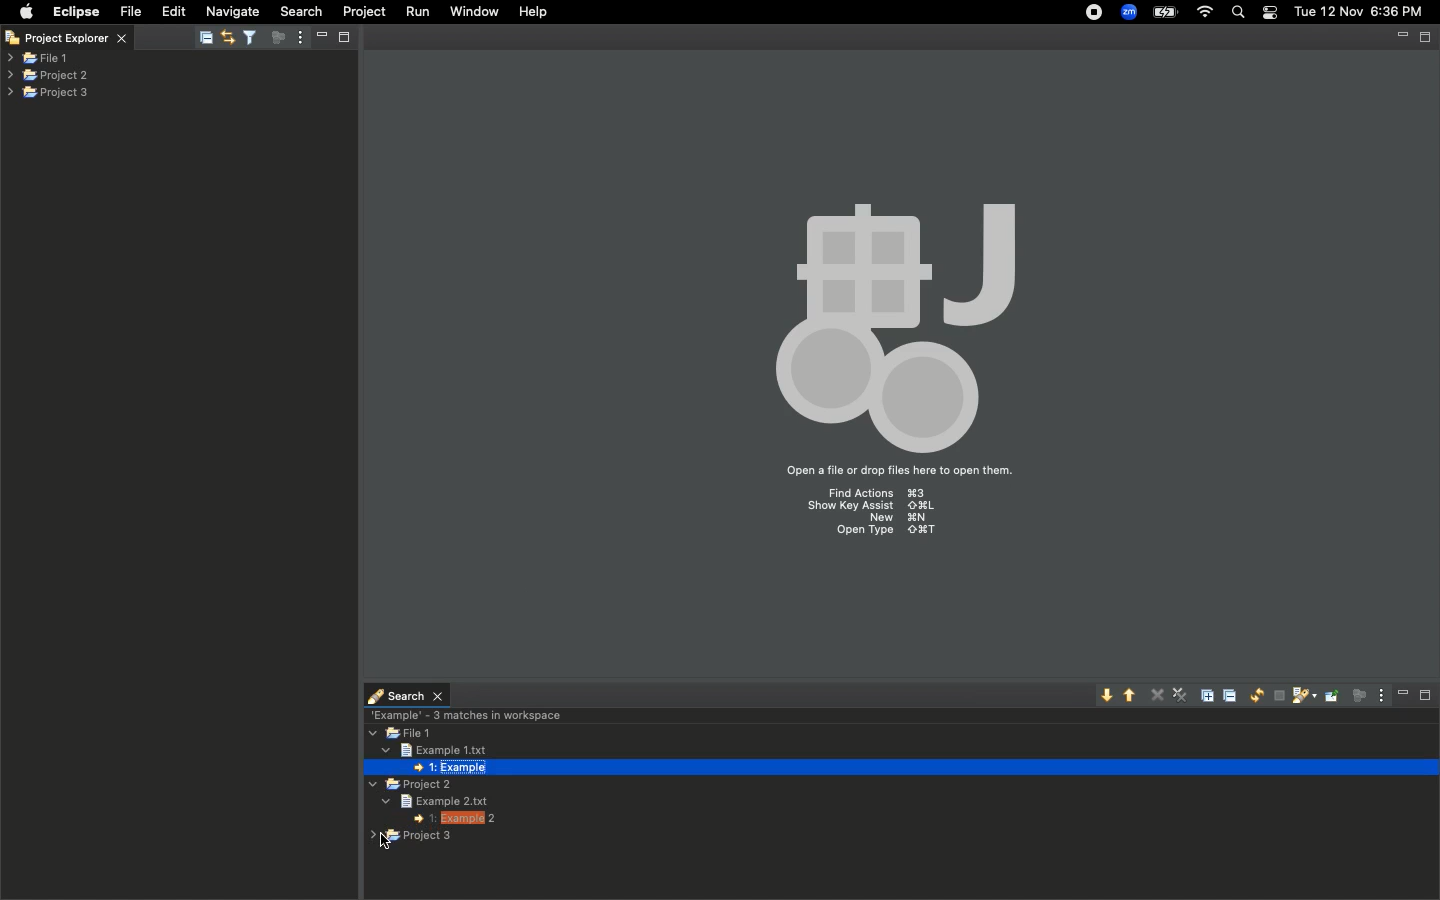 The image size is (1440, 900). What do you see at coordinates (299, 39) in the screenshot?
I see `View menu` at bounding box center [299, 39].